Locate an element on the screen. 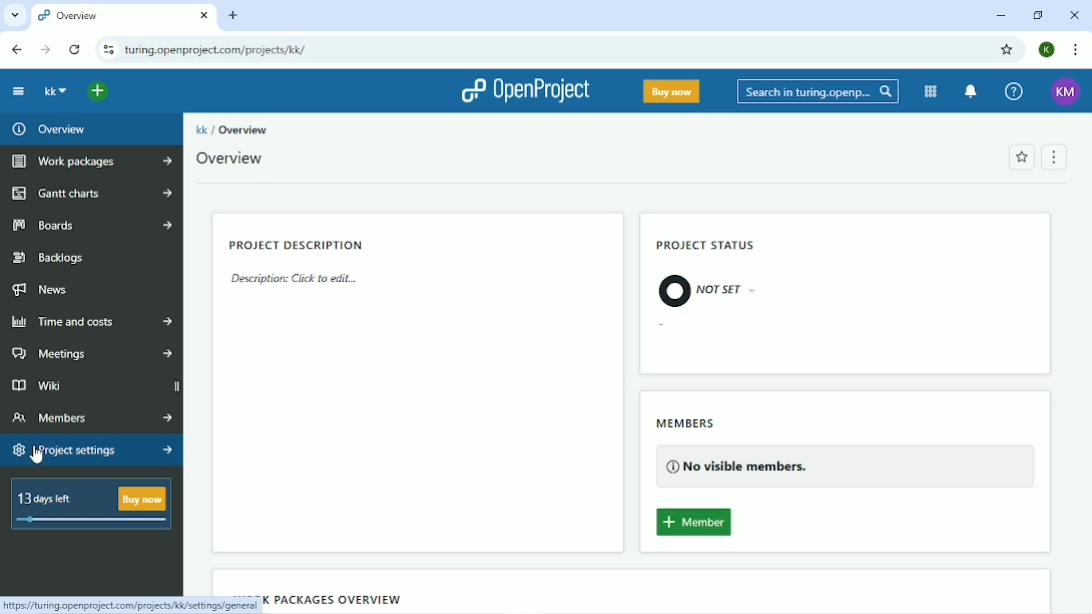 The image size is (1092, 614). Work packages is located at coordinates (94, 161).